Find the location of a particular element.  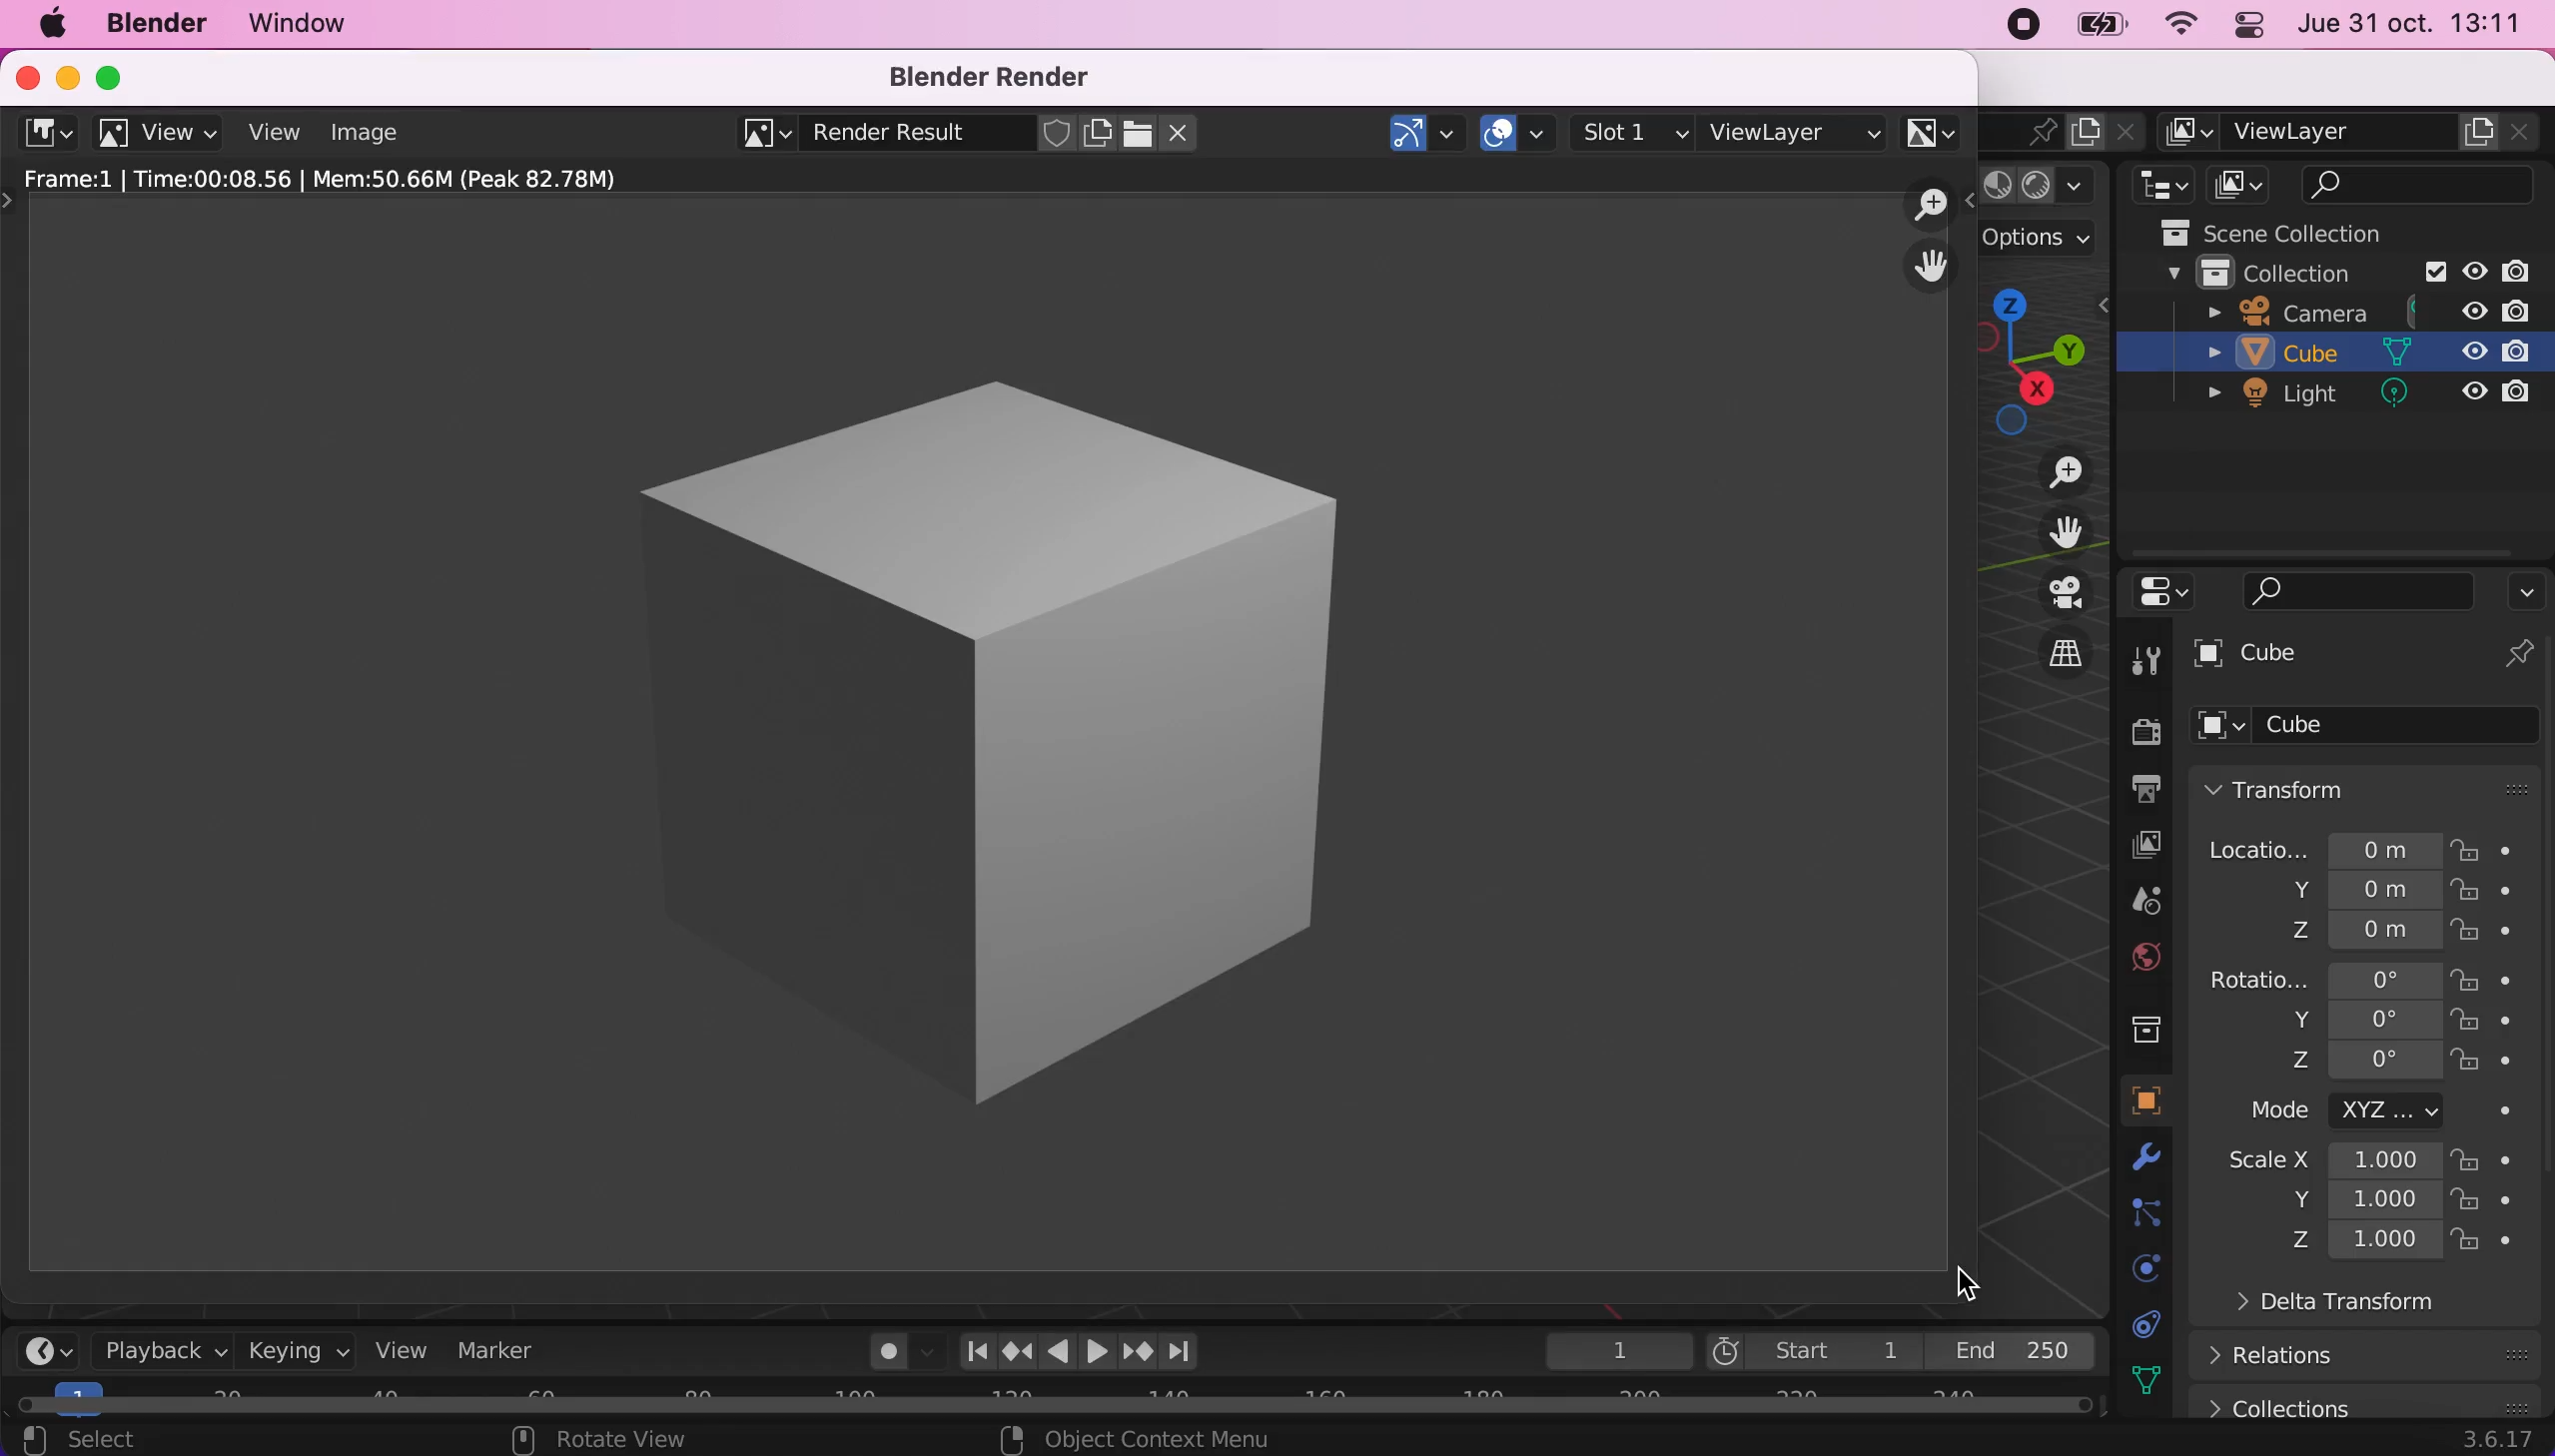

show overlays is located at coordinates (1519, 129).